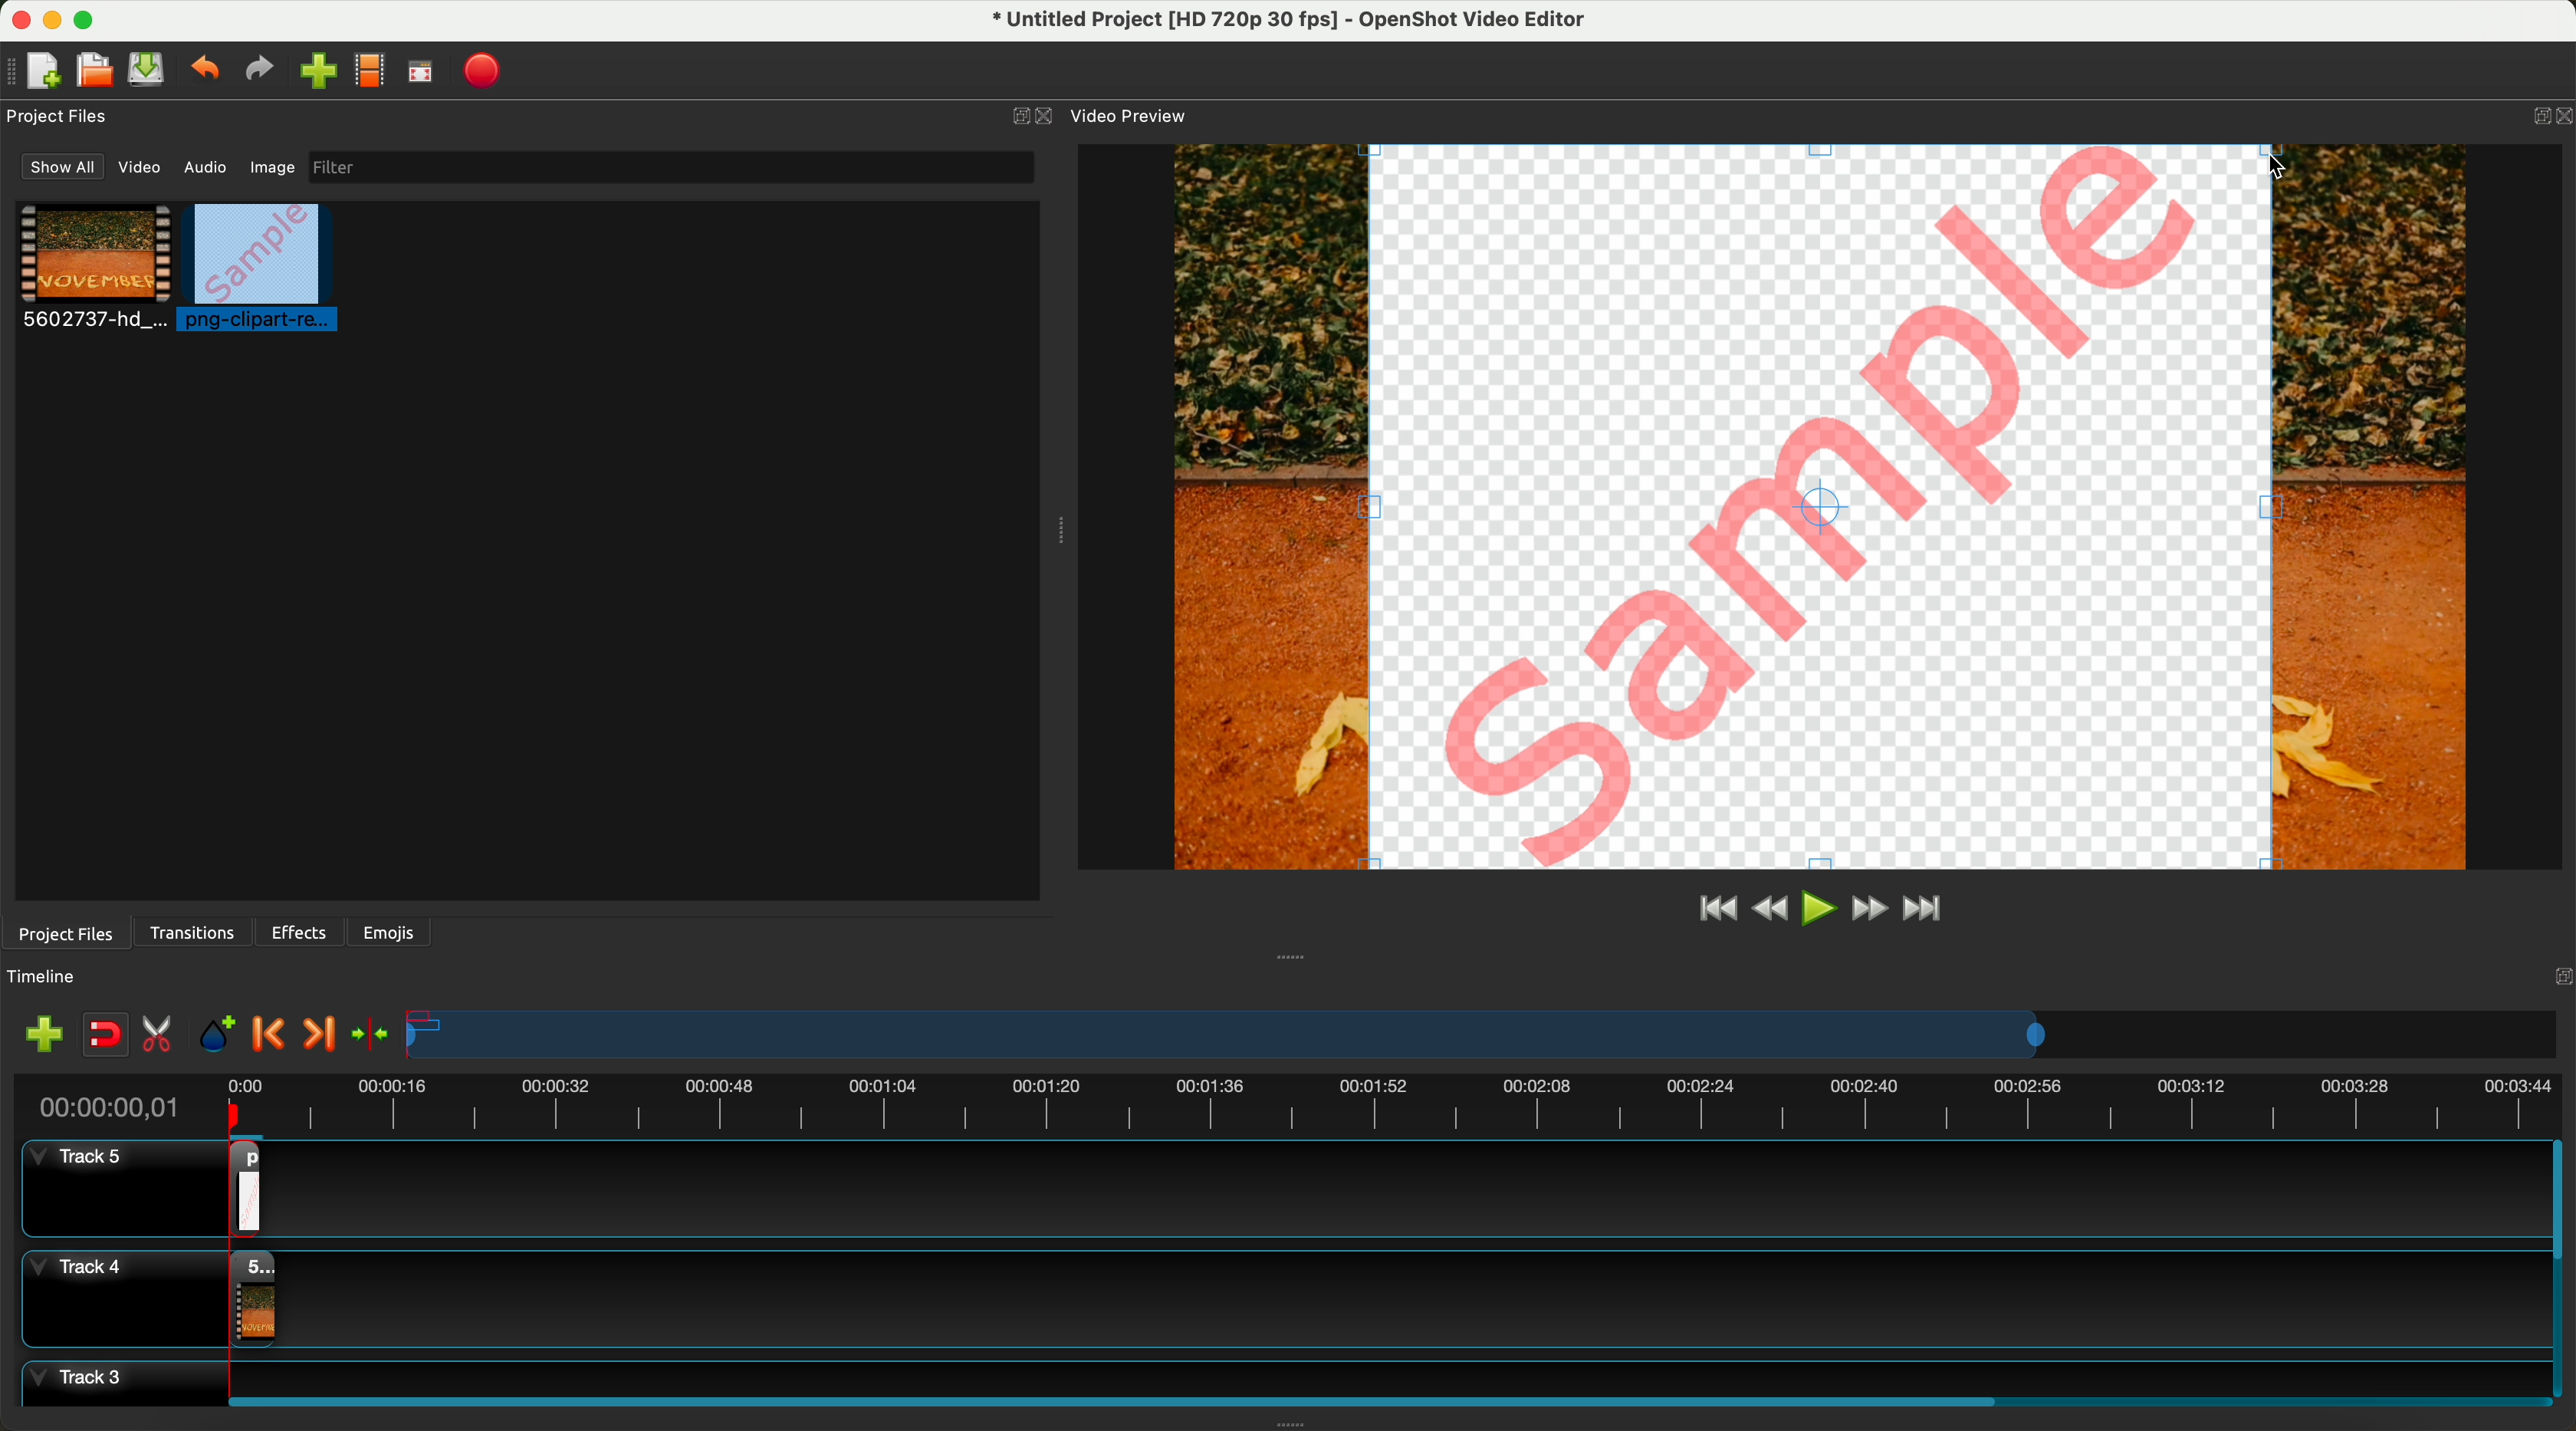 This screenshot has width=2576, height=1431. I want to click on video preview, so click(1127, 116).